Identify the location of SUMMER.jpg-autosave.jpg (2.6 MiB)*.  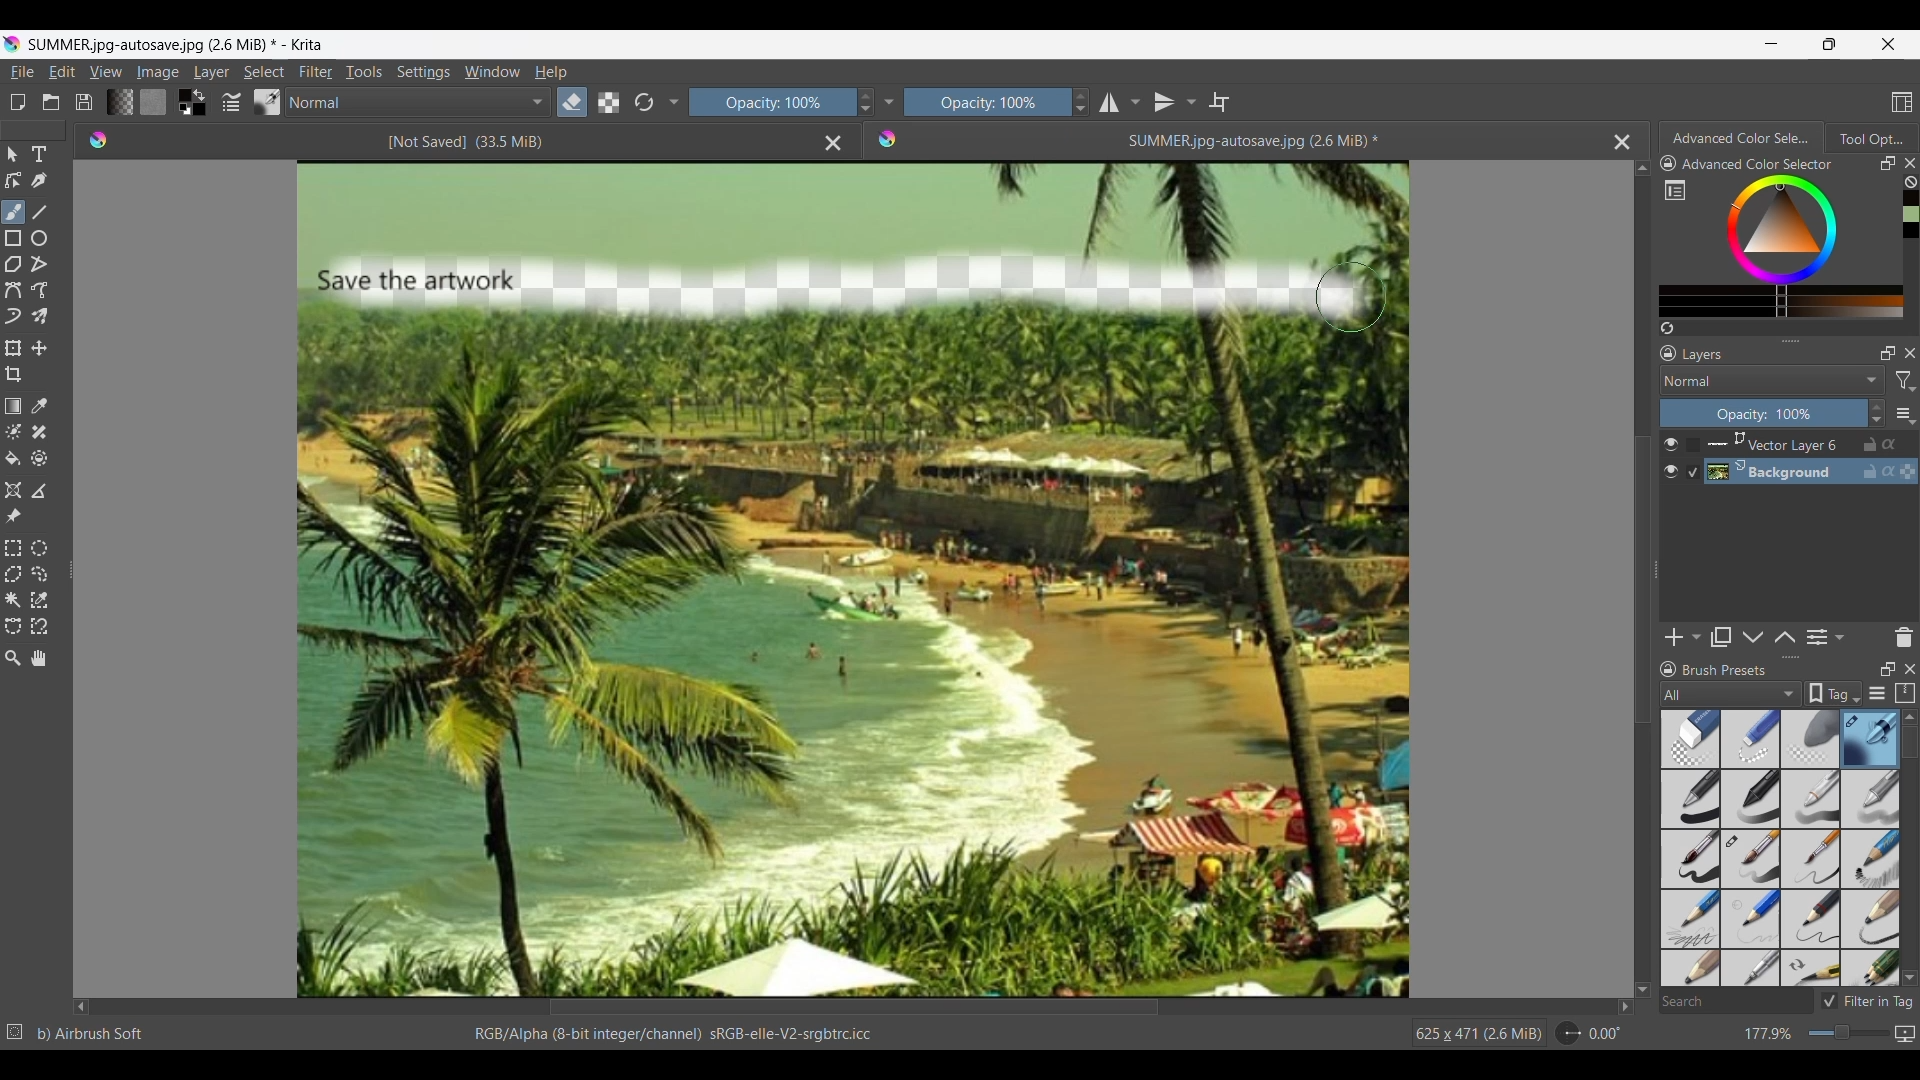
(1250, 141).